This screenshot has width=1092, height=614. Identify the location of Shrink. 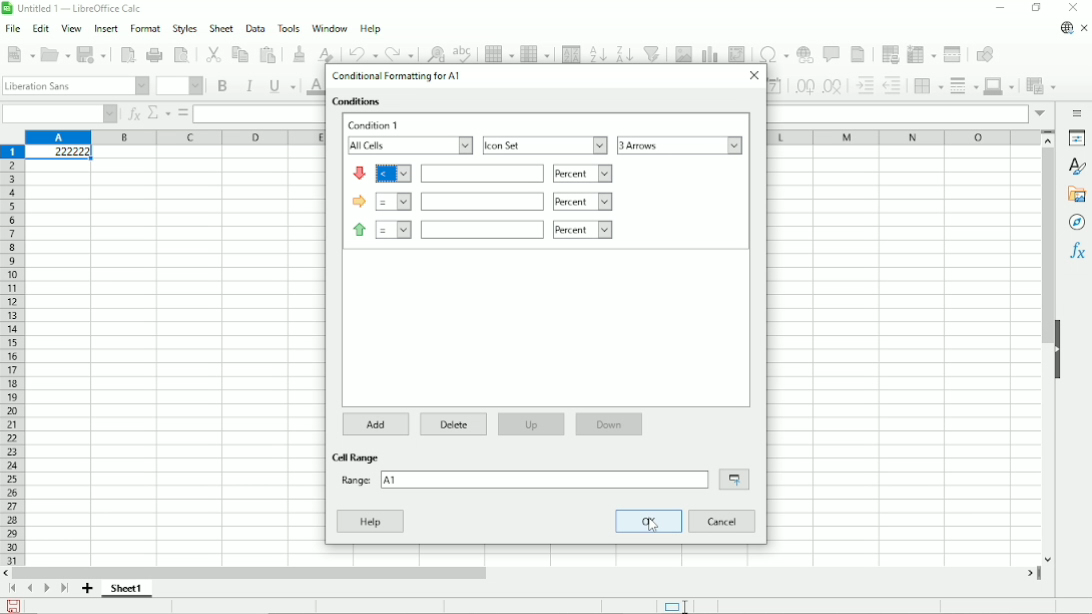
(734, 479).